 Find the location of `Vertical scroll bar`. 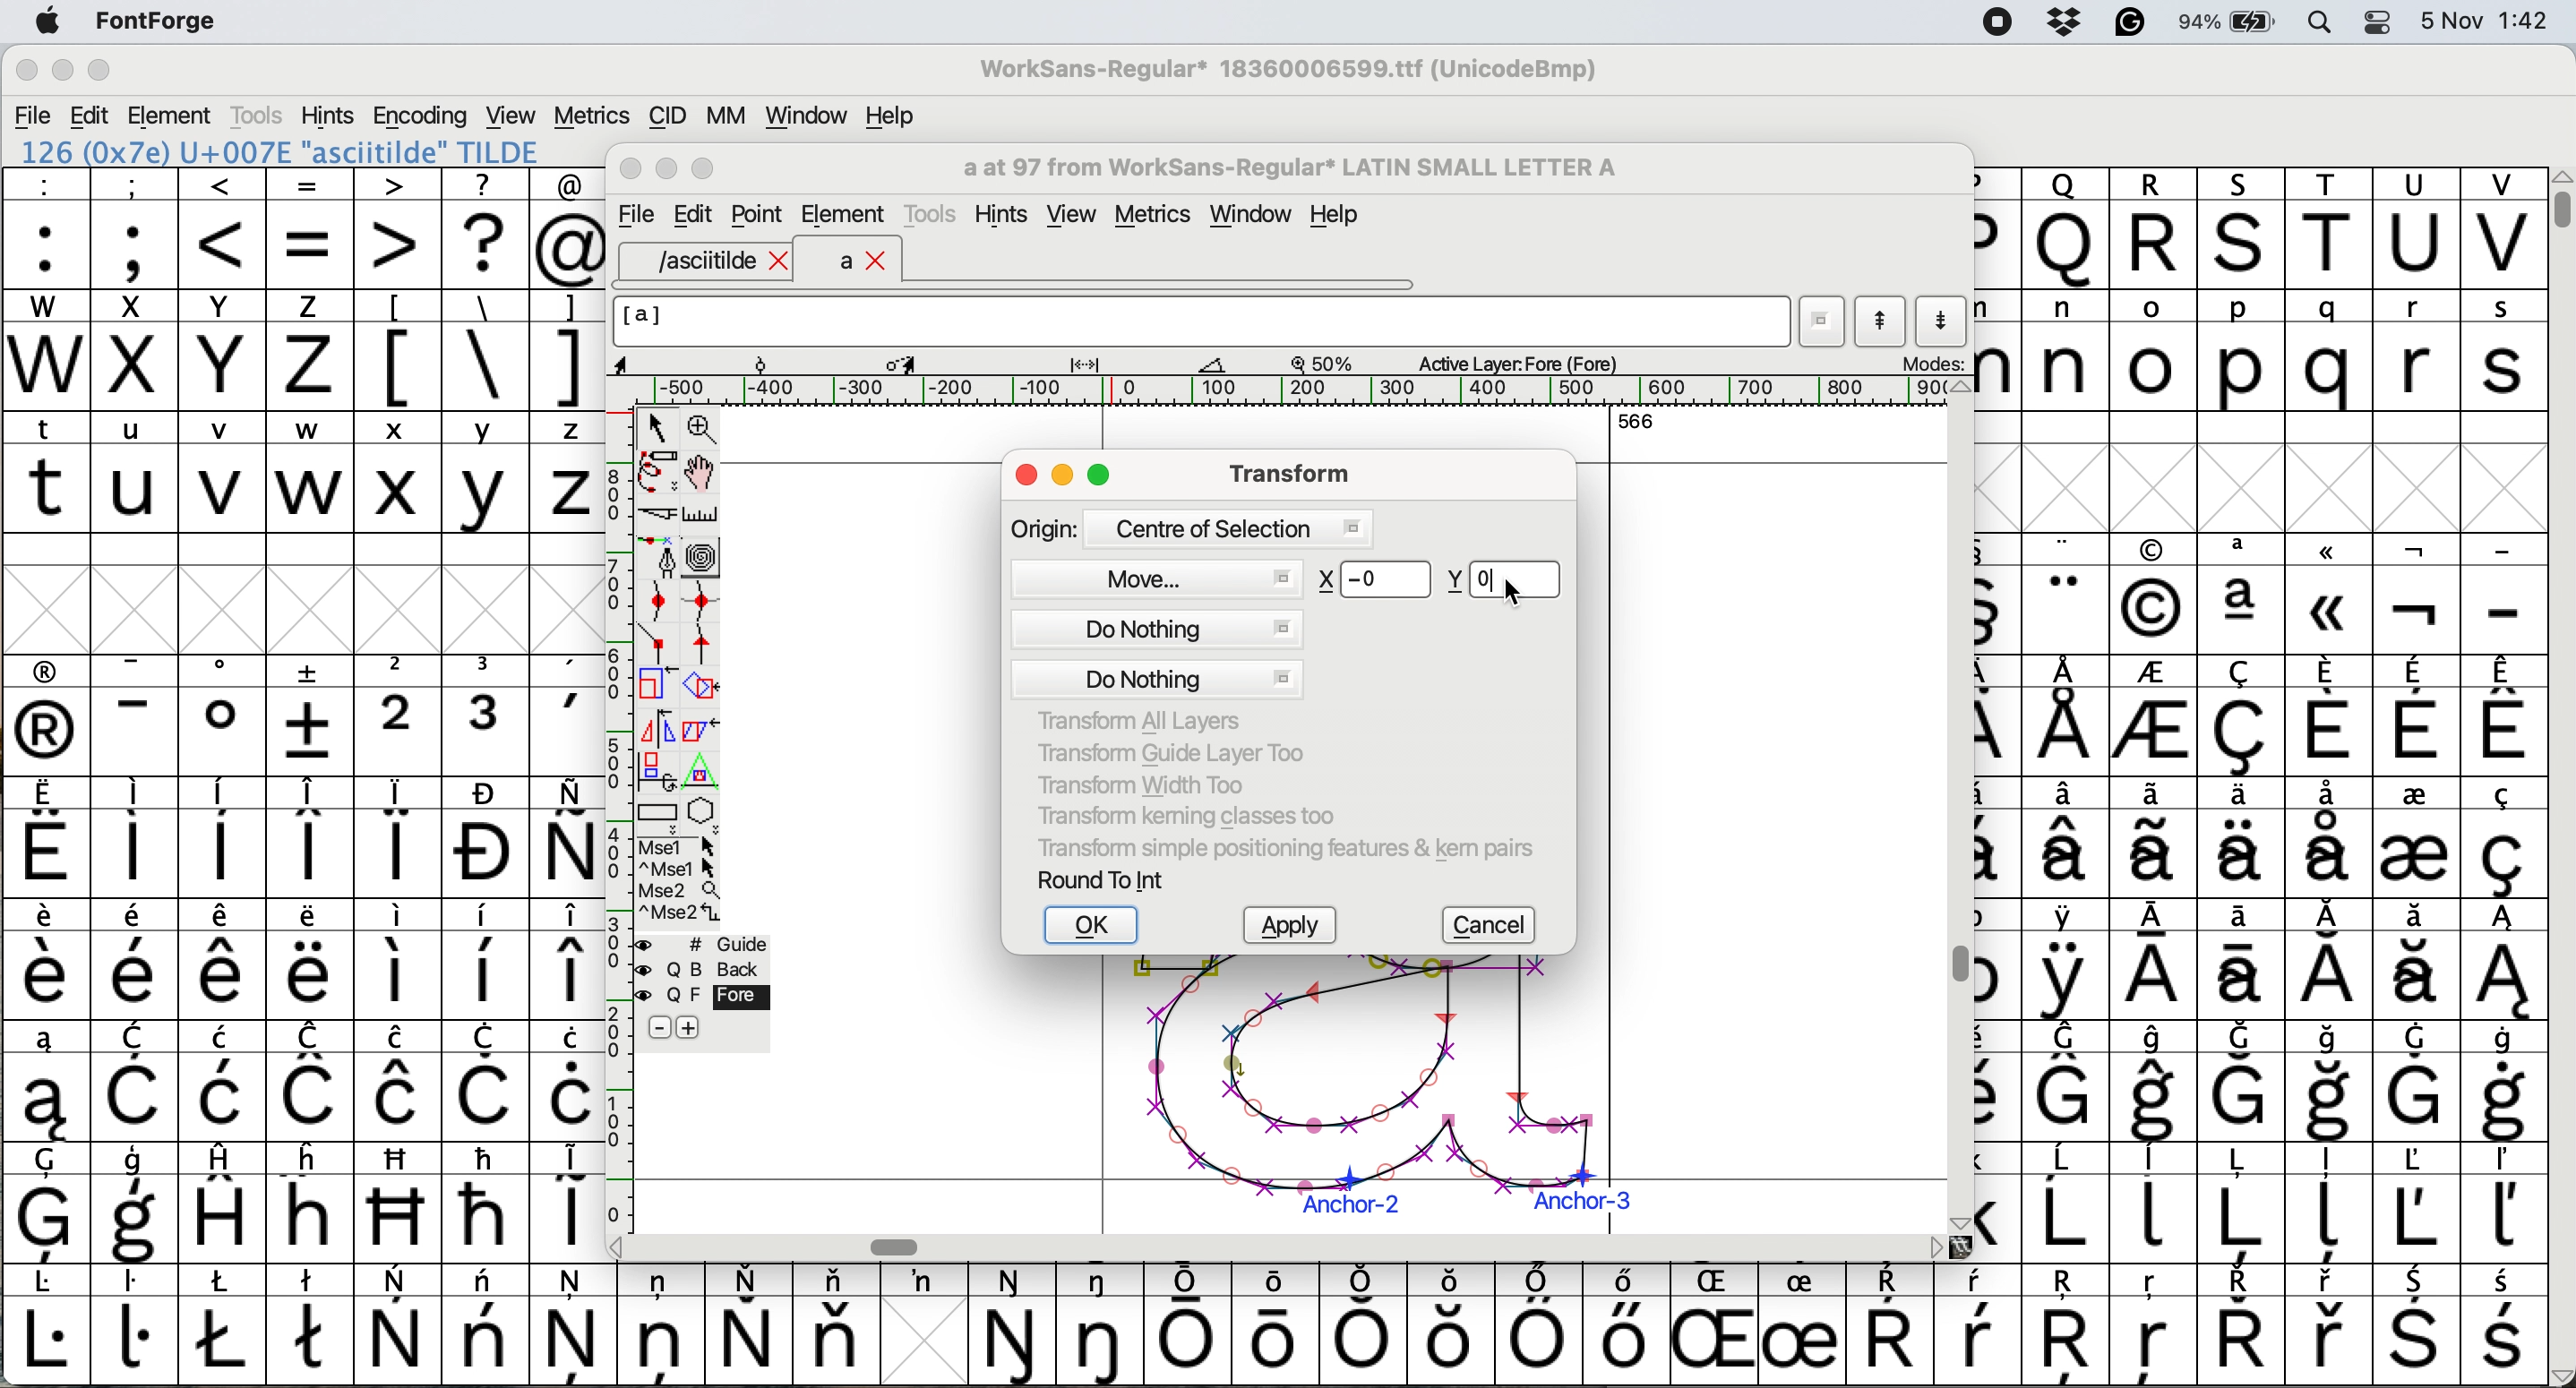

Vertical scroll bar is located at coordinates (1954, 967).